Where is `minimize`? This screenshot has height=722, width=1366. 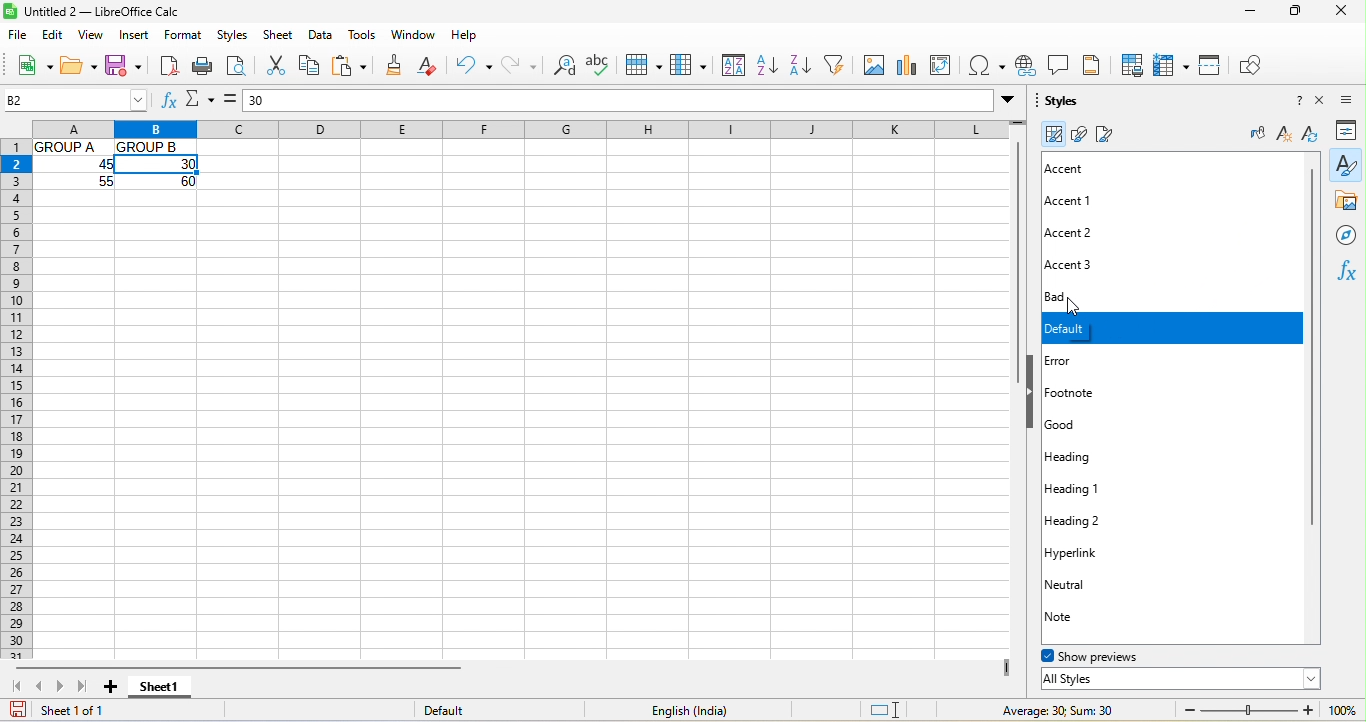
minimize is located at coordinates (1248, 11).